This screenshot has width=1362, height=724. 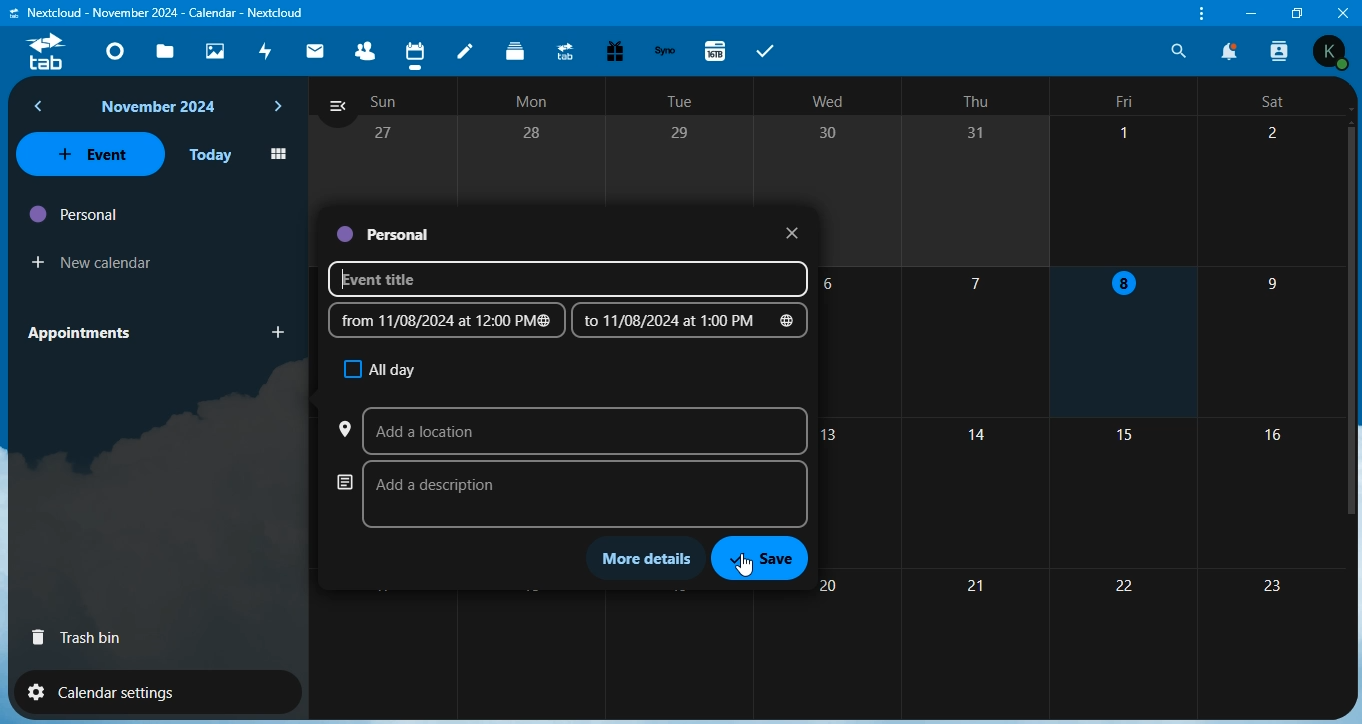 I want to click on customize and control nextcloud, so click(x=1202, y=15).